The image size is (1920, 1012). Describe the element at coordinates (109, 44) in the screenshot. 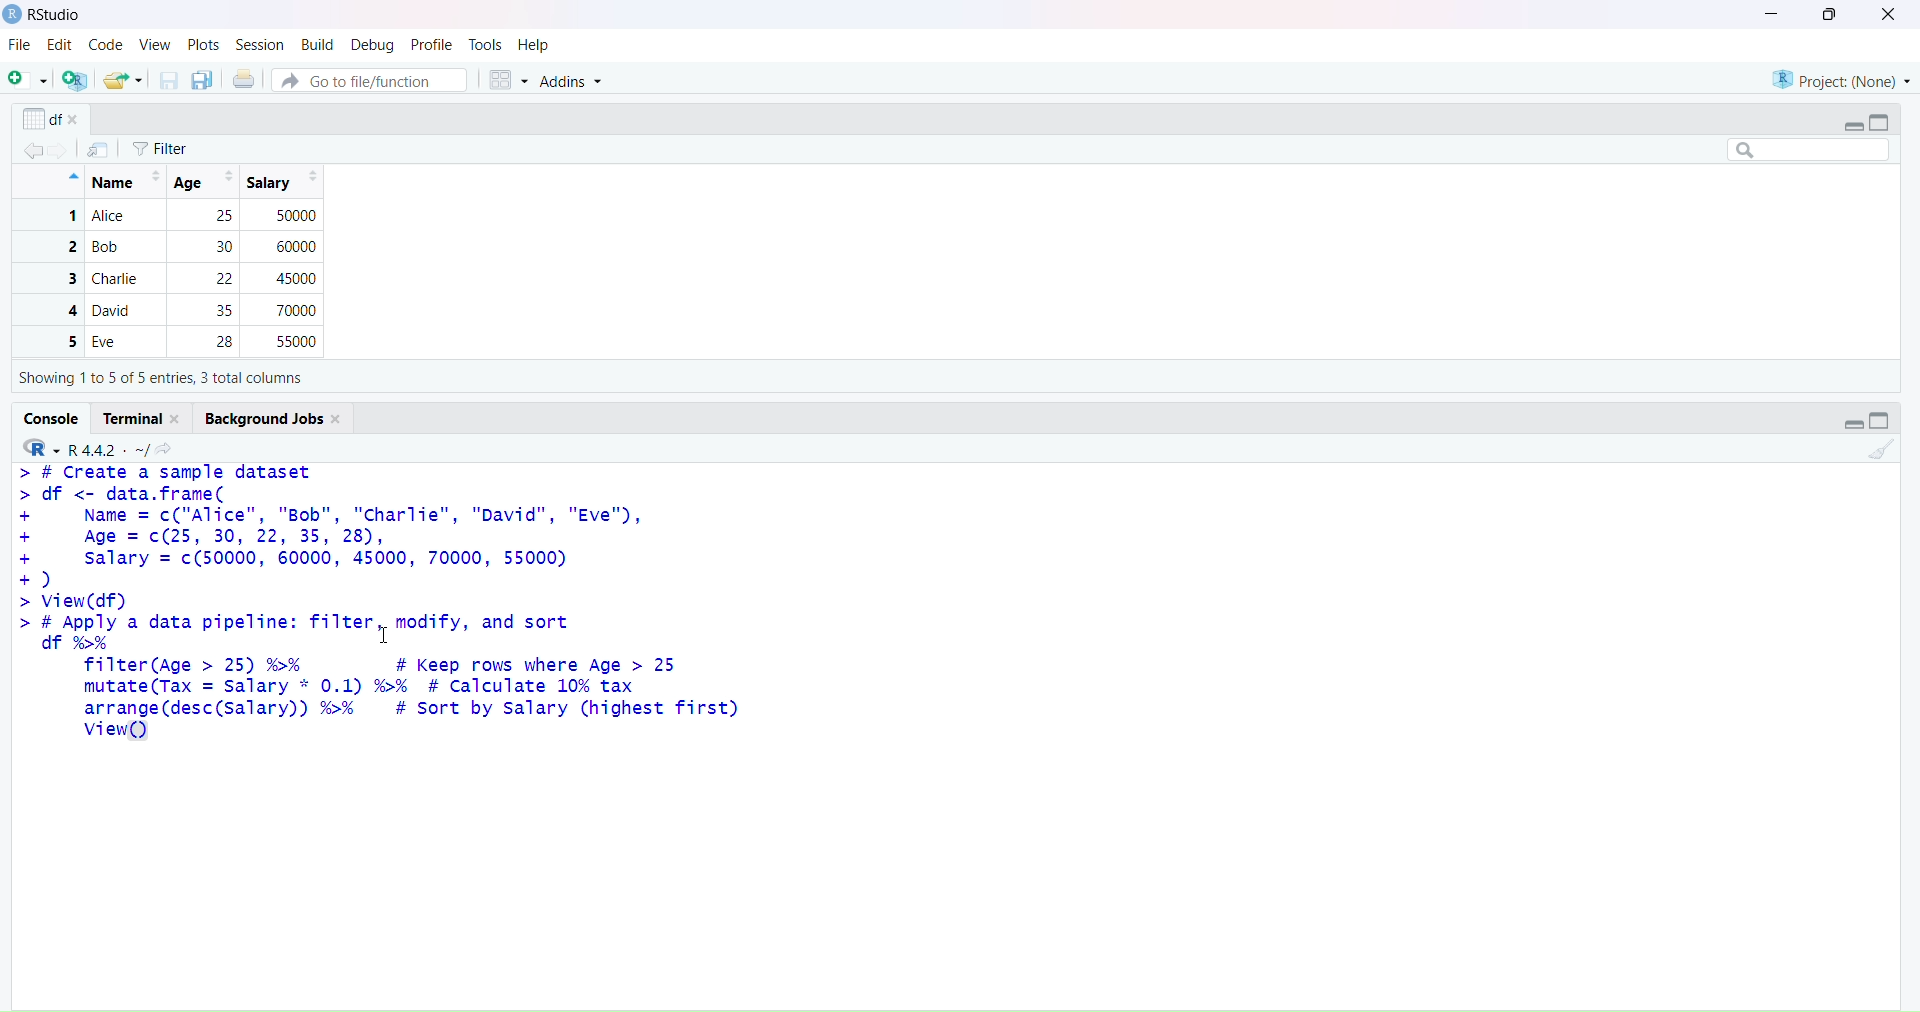

I see `code` at that location.